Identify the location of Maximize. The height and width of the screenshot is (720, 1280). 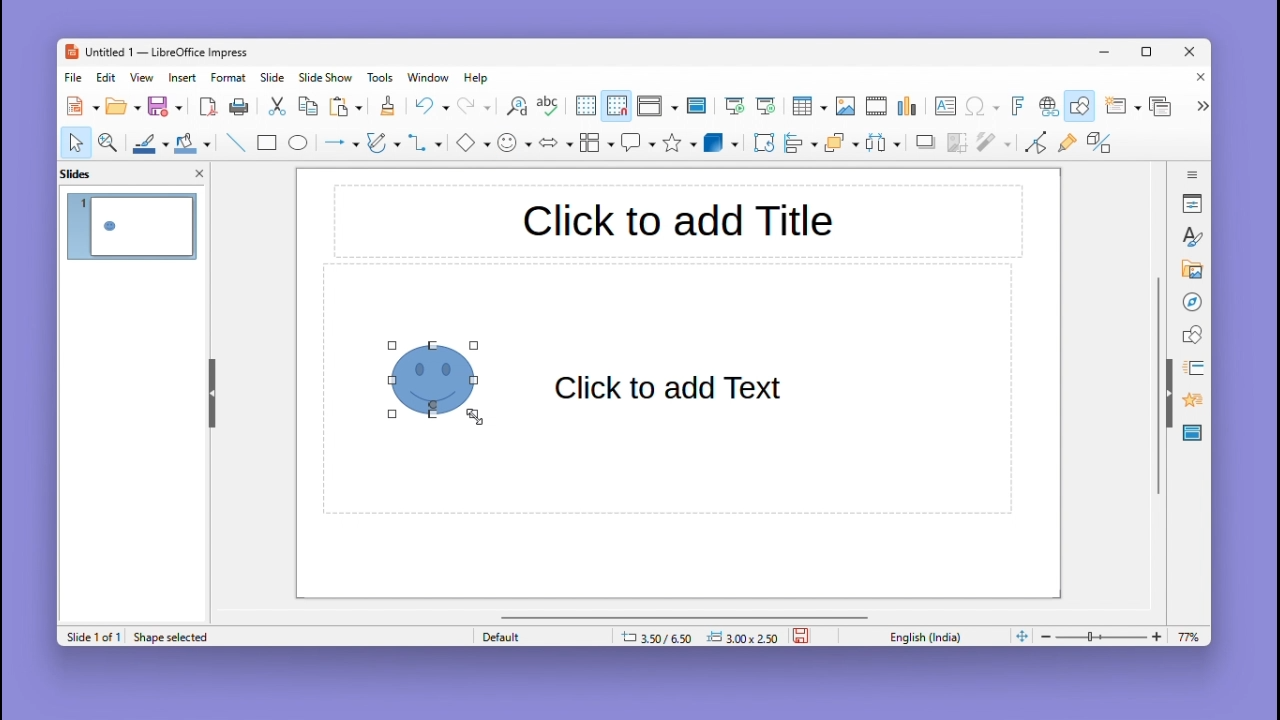
(1150, 55).